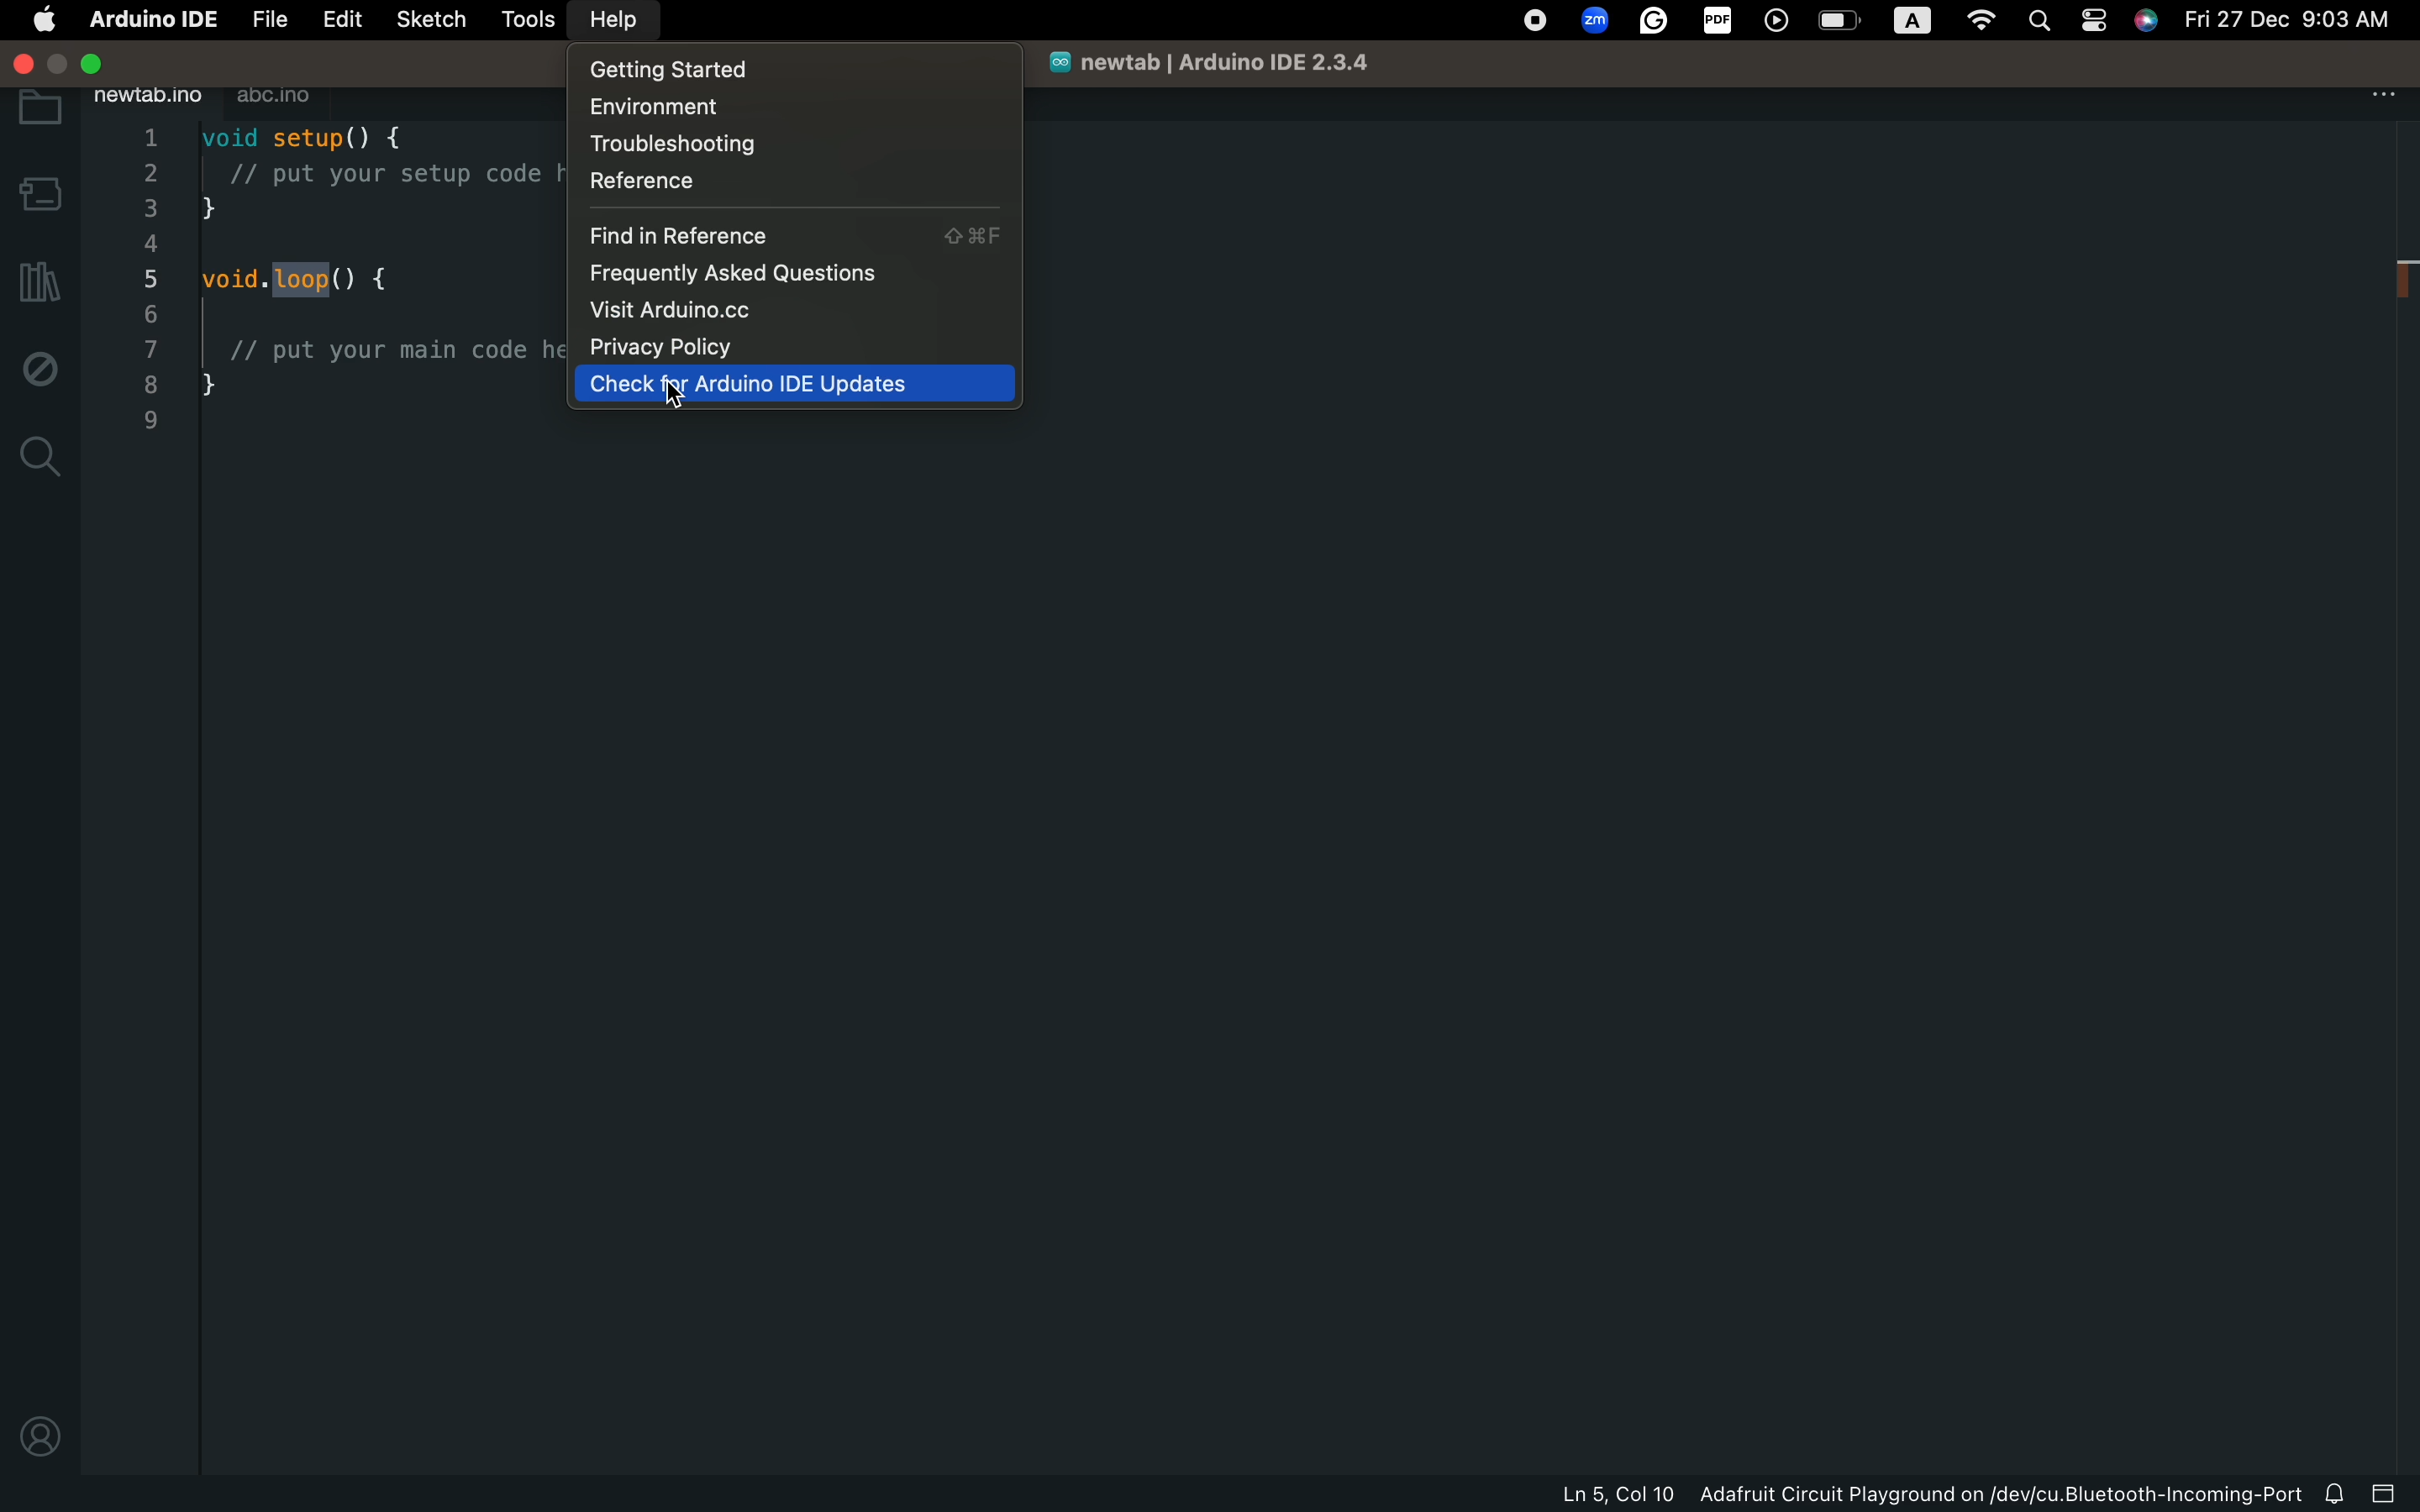 This screenshot has width=2420, height=1512. Describe the element at coordinates (64, 62) in the screenshot. I see `Maximize` at that location.